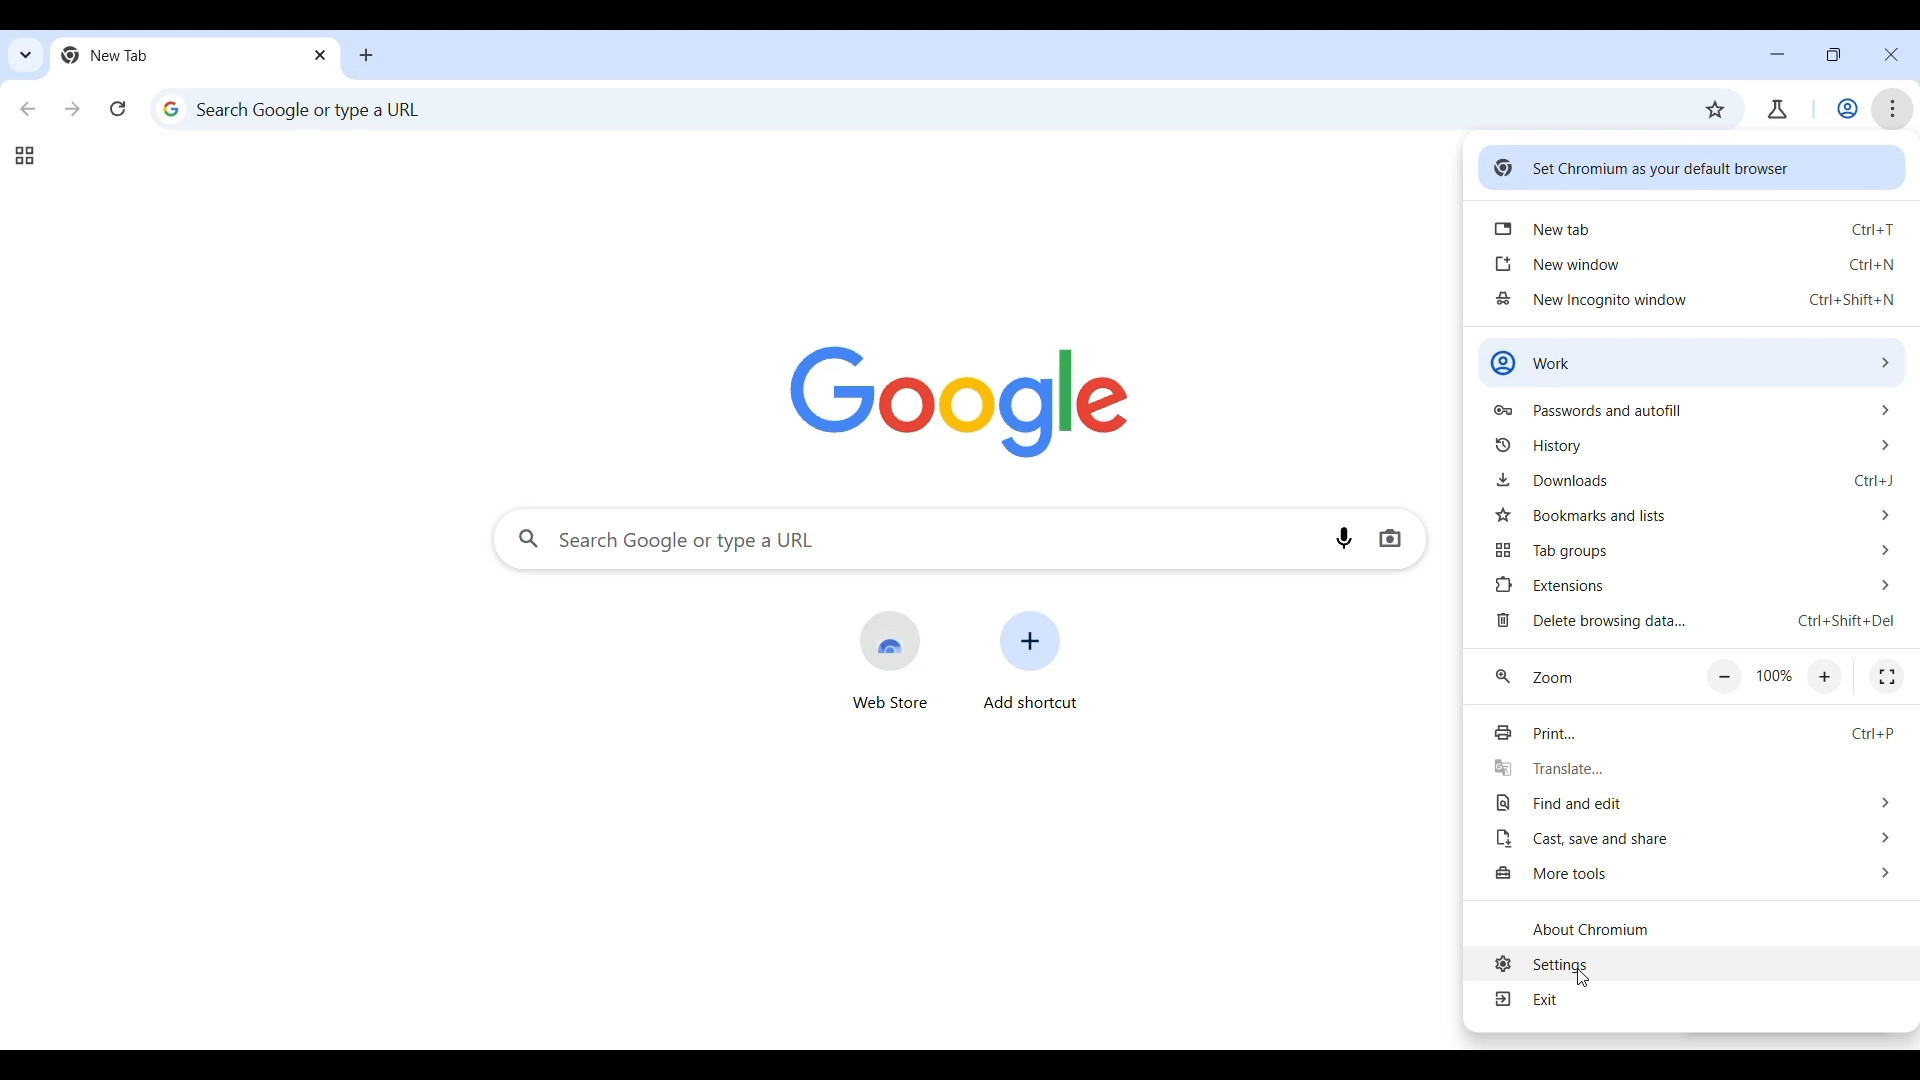  Describe the element at coordinates (1350, 538) in the screenshot. I see `Search by voice` at that location.